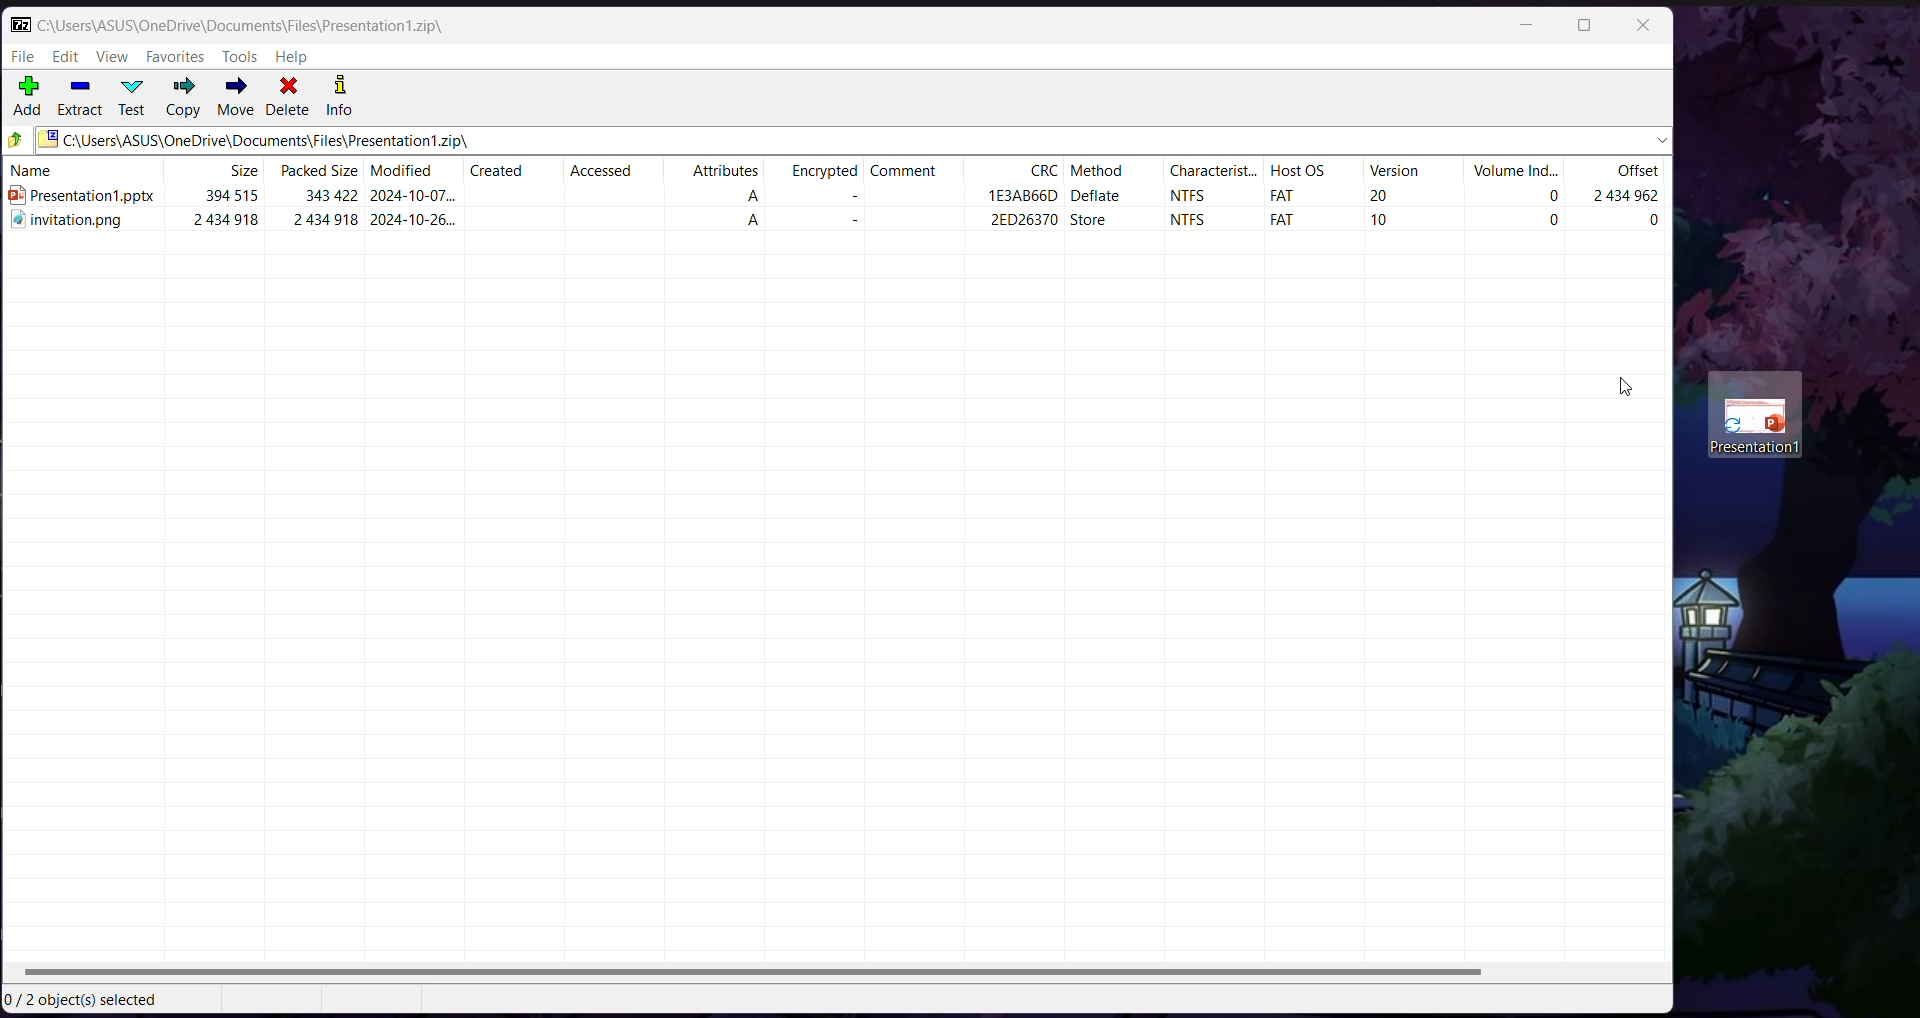 The image size is (1920, 1018). I want to click on Version, so click(1395, 173).